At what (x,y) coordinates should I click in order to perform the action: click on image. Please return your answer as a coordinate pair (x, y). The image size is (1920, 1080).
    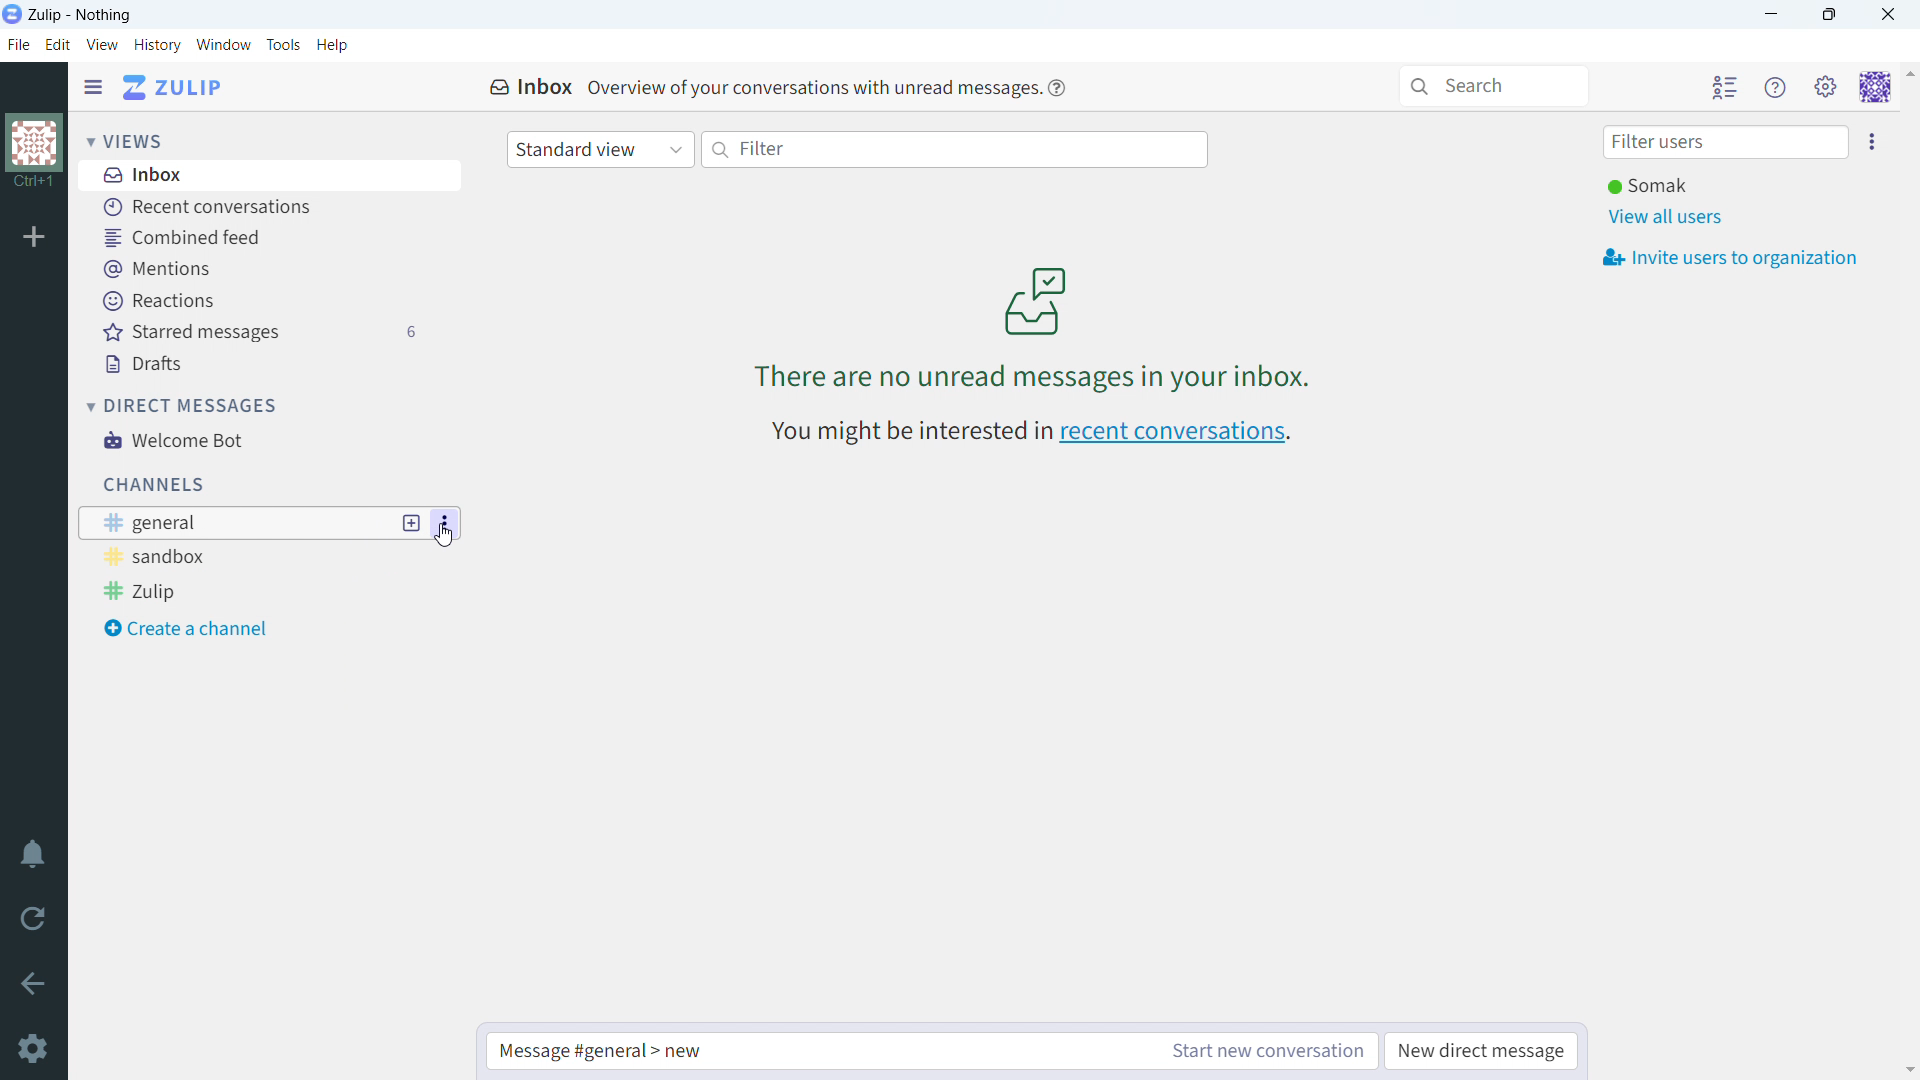
    Looking at the image, I should click on (1035, 299).